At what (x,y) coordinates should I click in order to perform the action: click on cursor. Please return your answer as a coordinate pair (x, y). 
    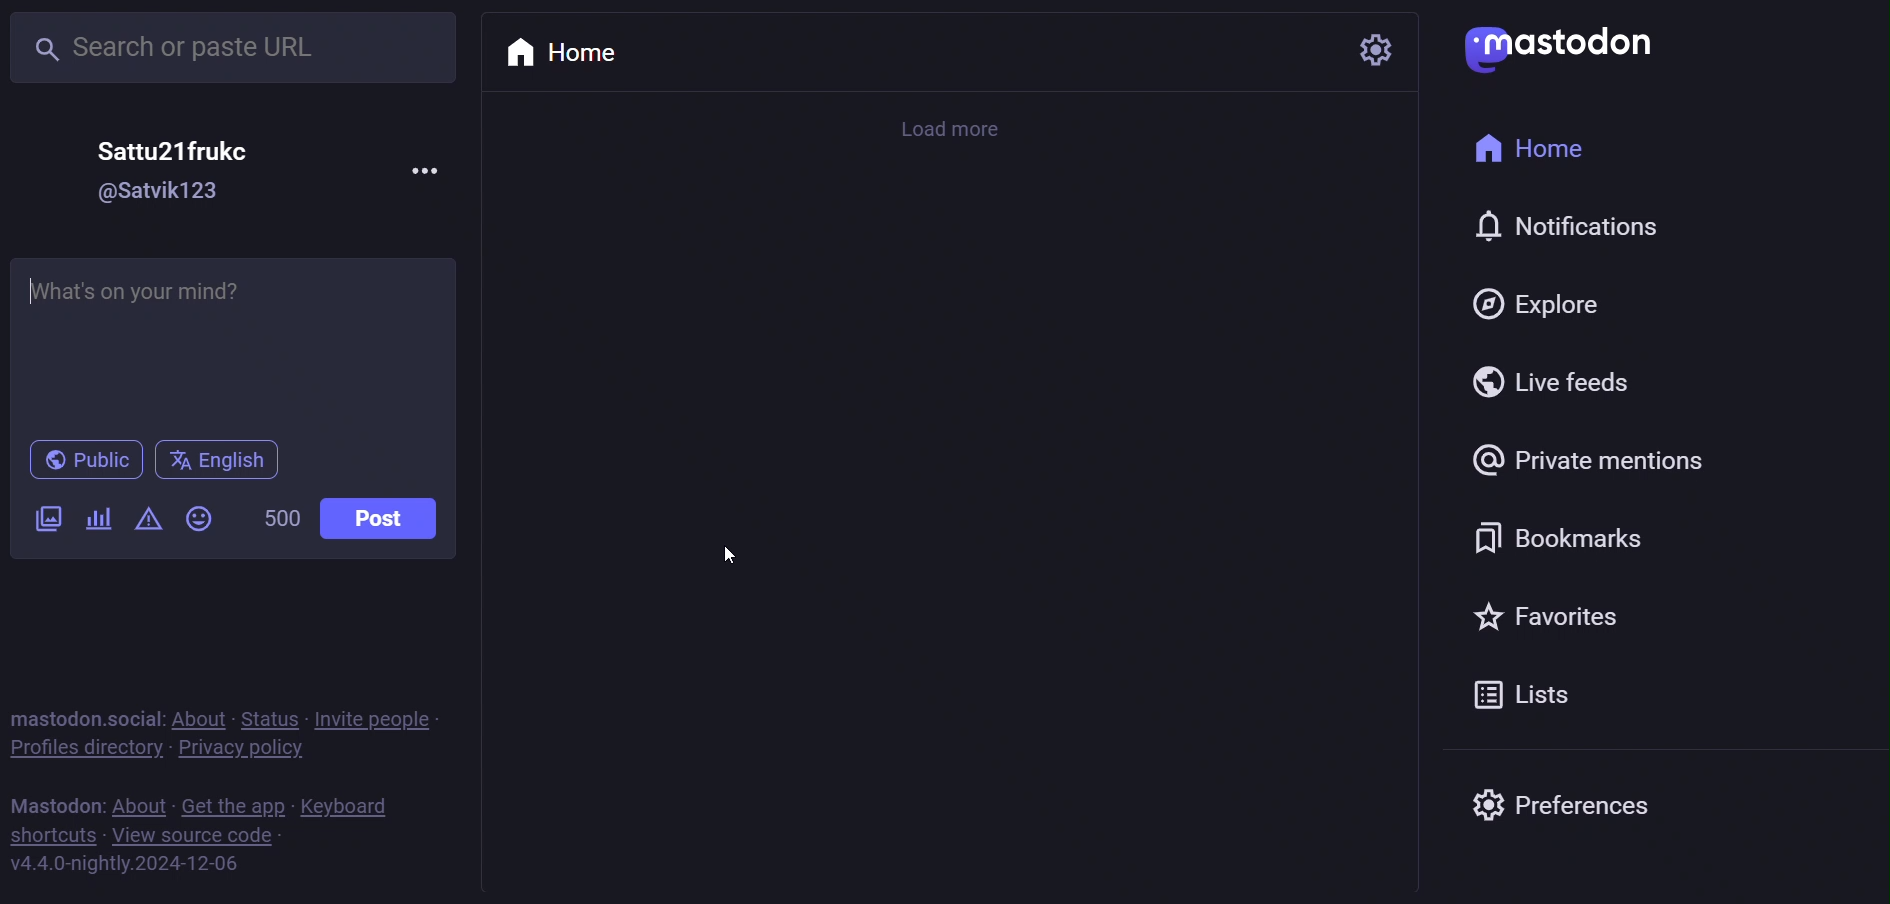
    Looking at the image, I should click on (733, 558).